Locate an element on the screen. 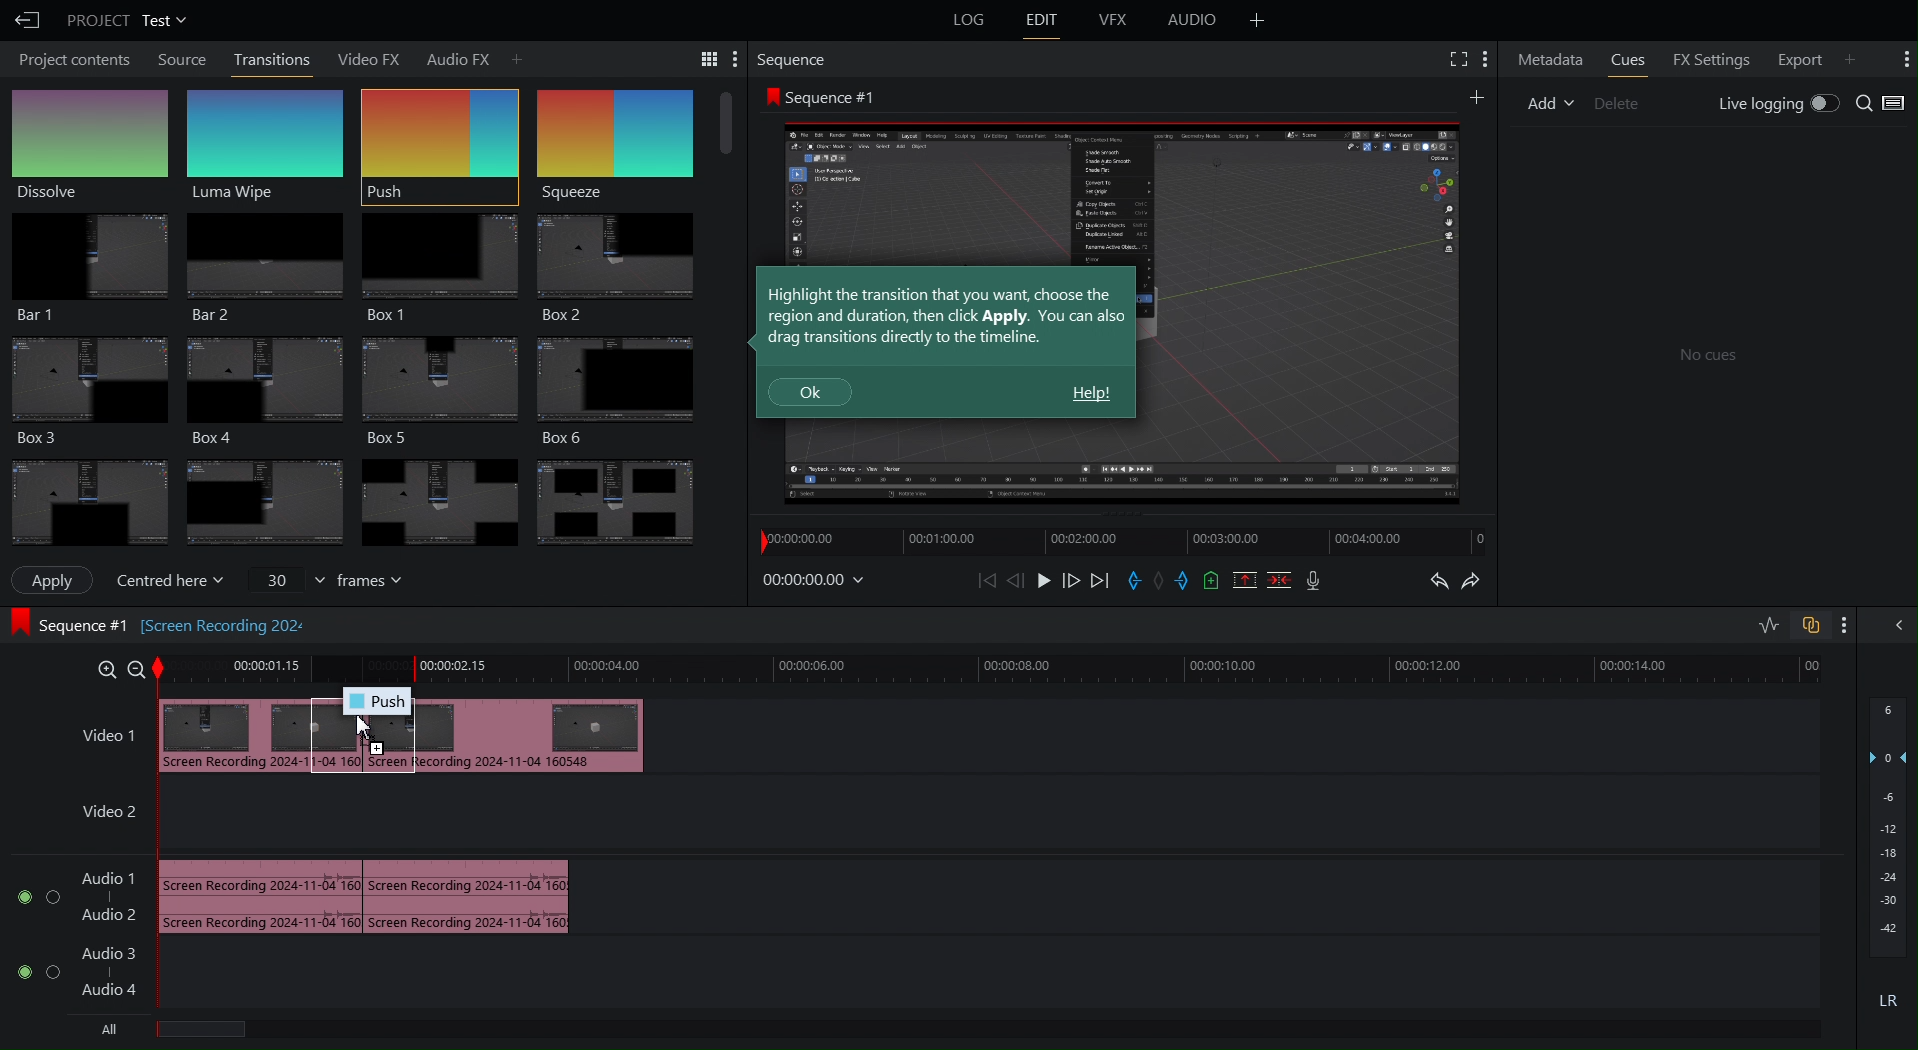 This screenshot has width=1918, height=1050. Undo is located at coordinates (1432, 583).